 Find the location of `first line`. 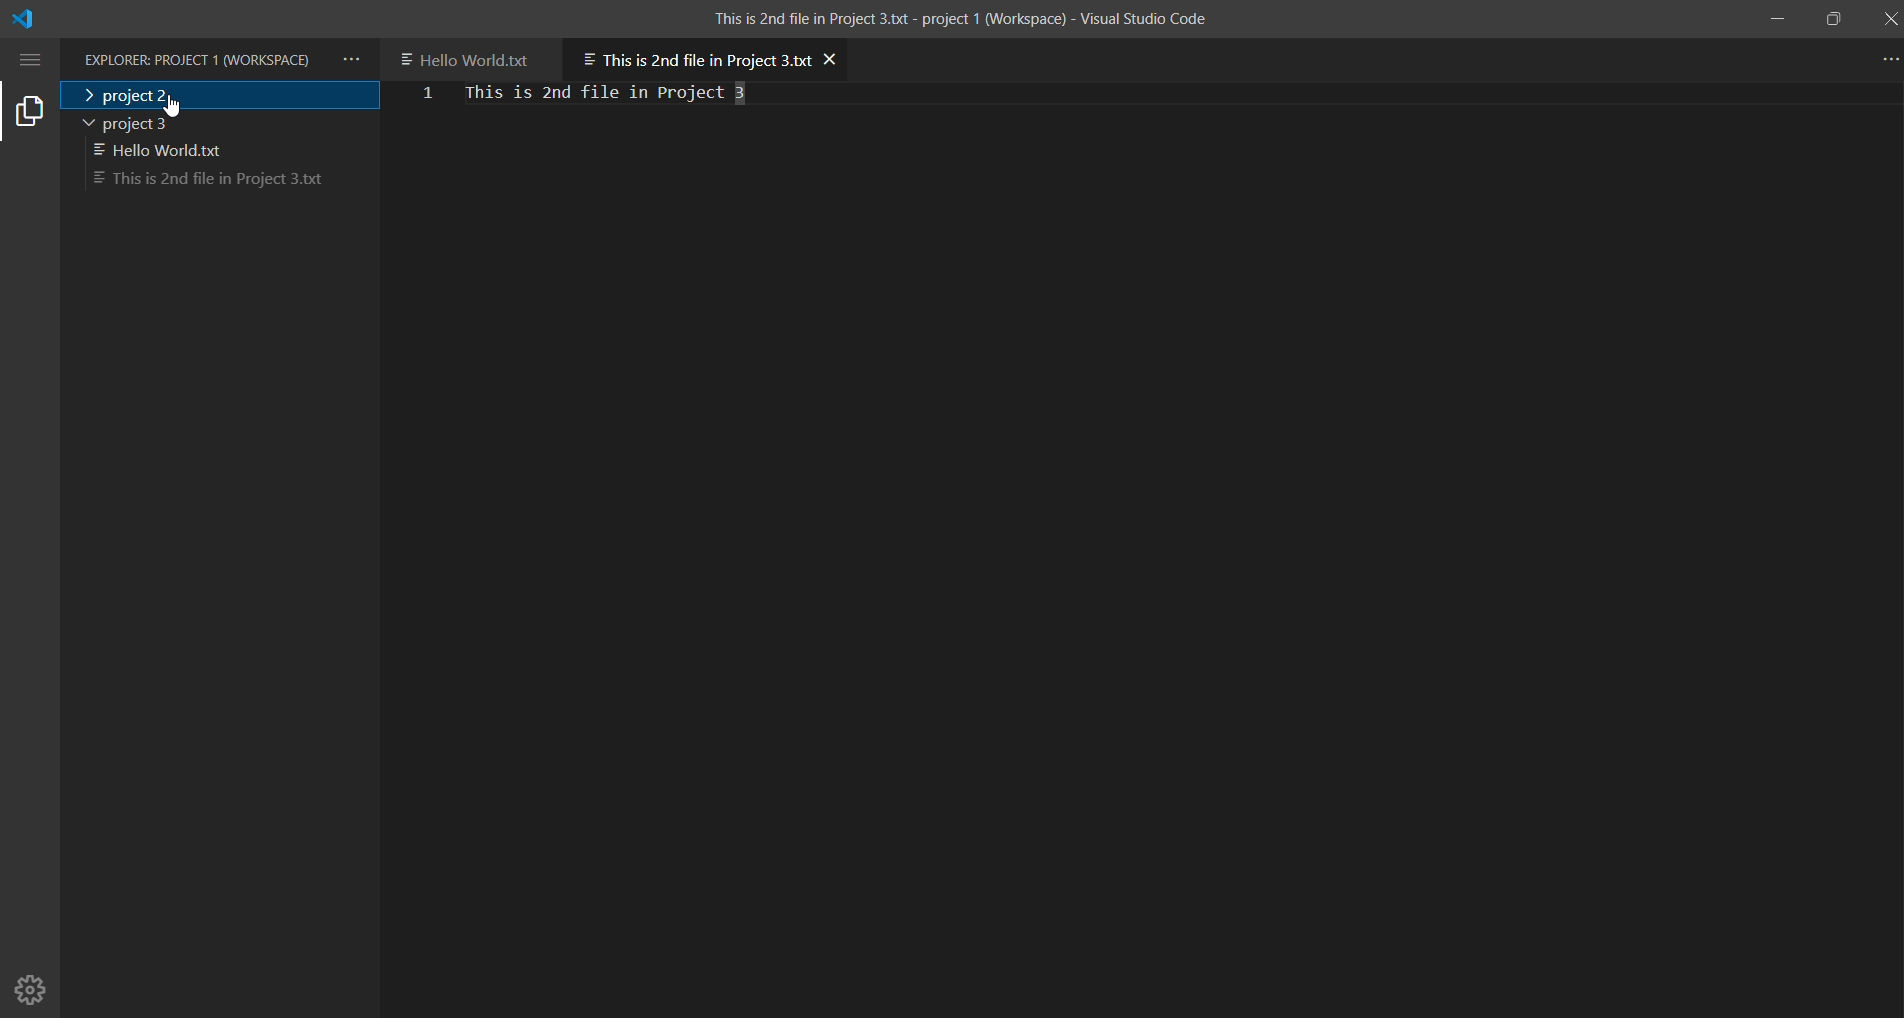

first line is located at coordinates (428, 96).